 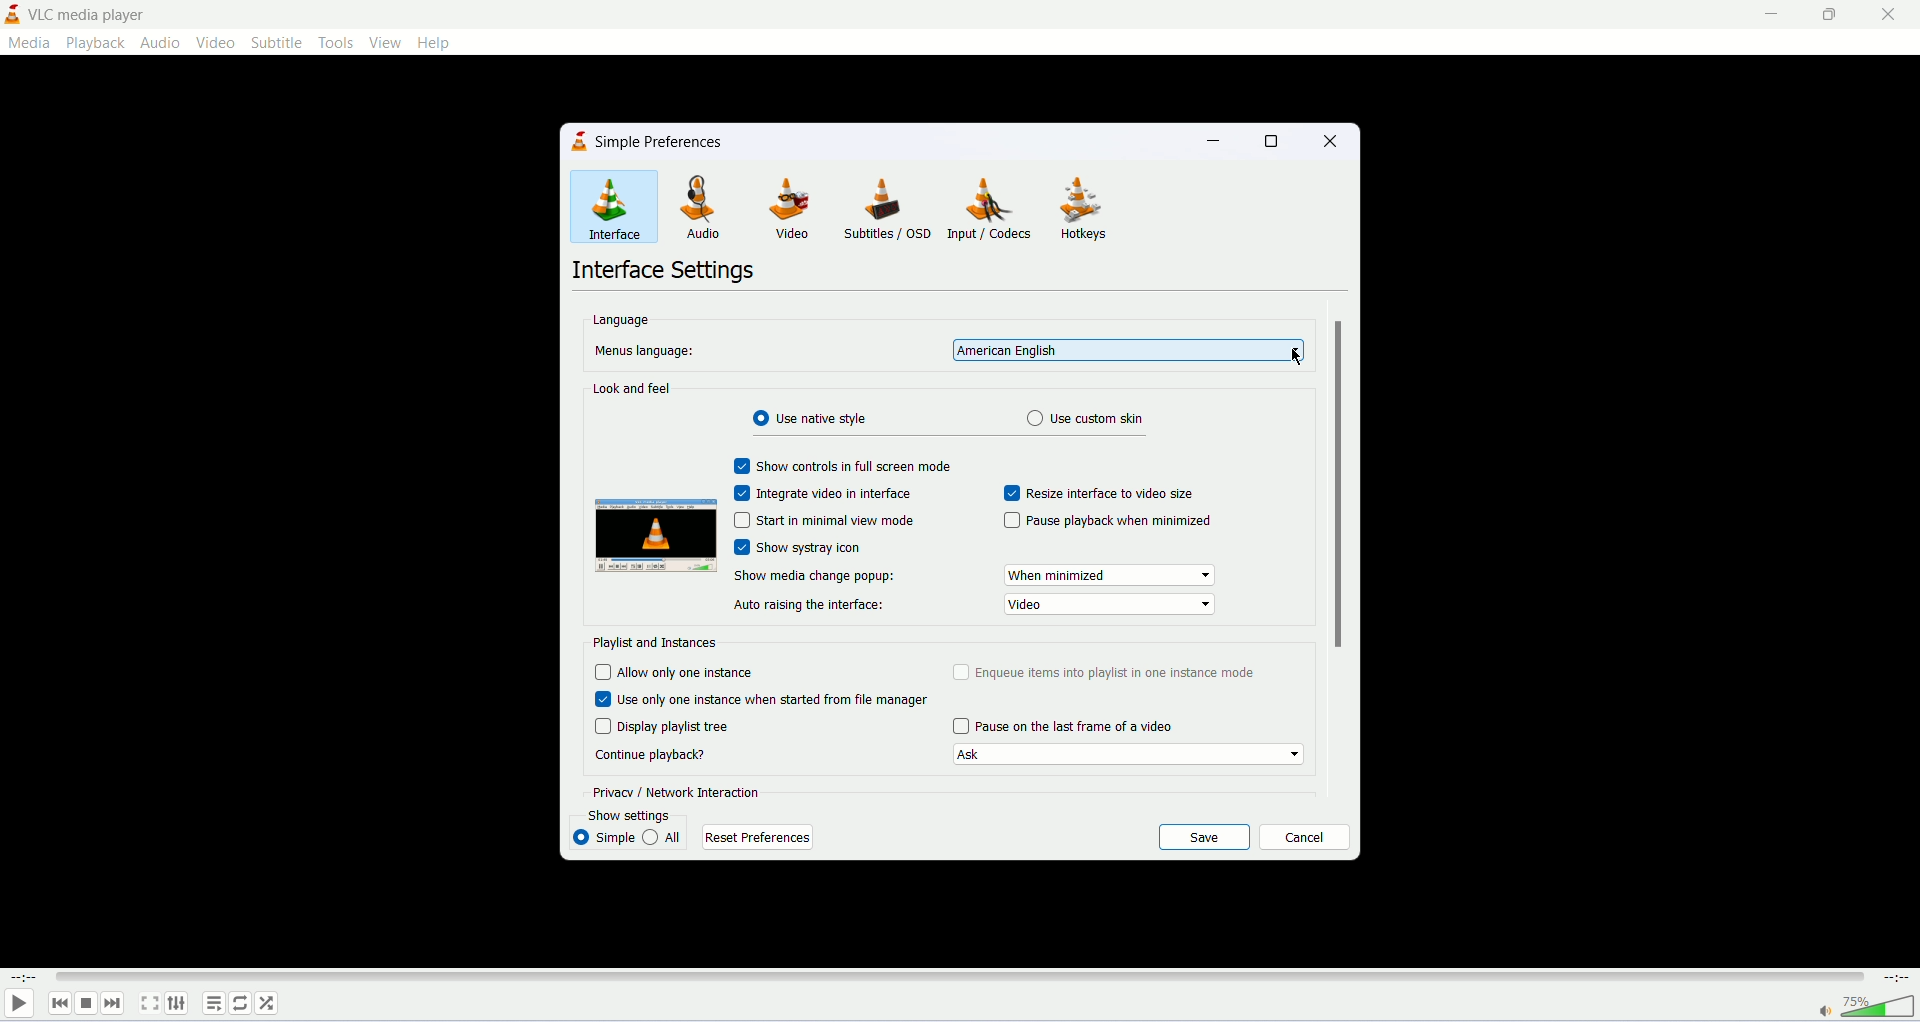 What do you see at coordinates (604, 836) in the screenshot?
I see `simple` at bounding box center [604, 836].